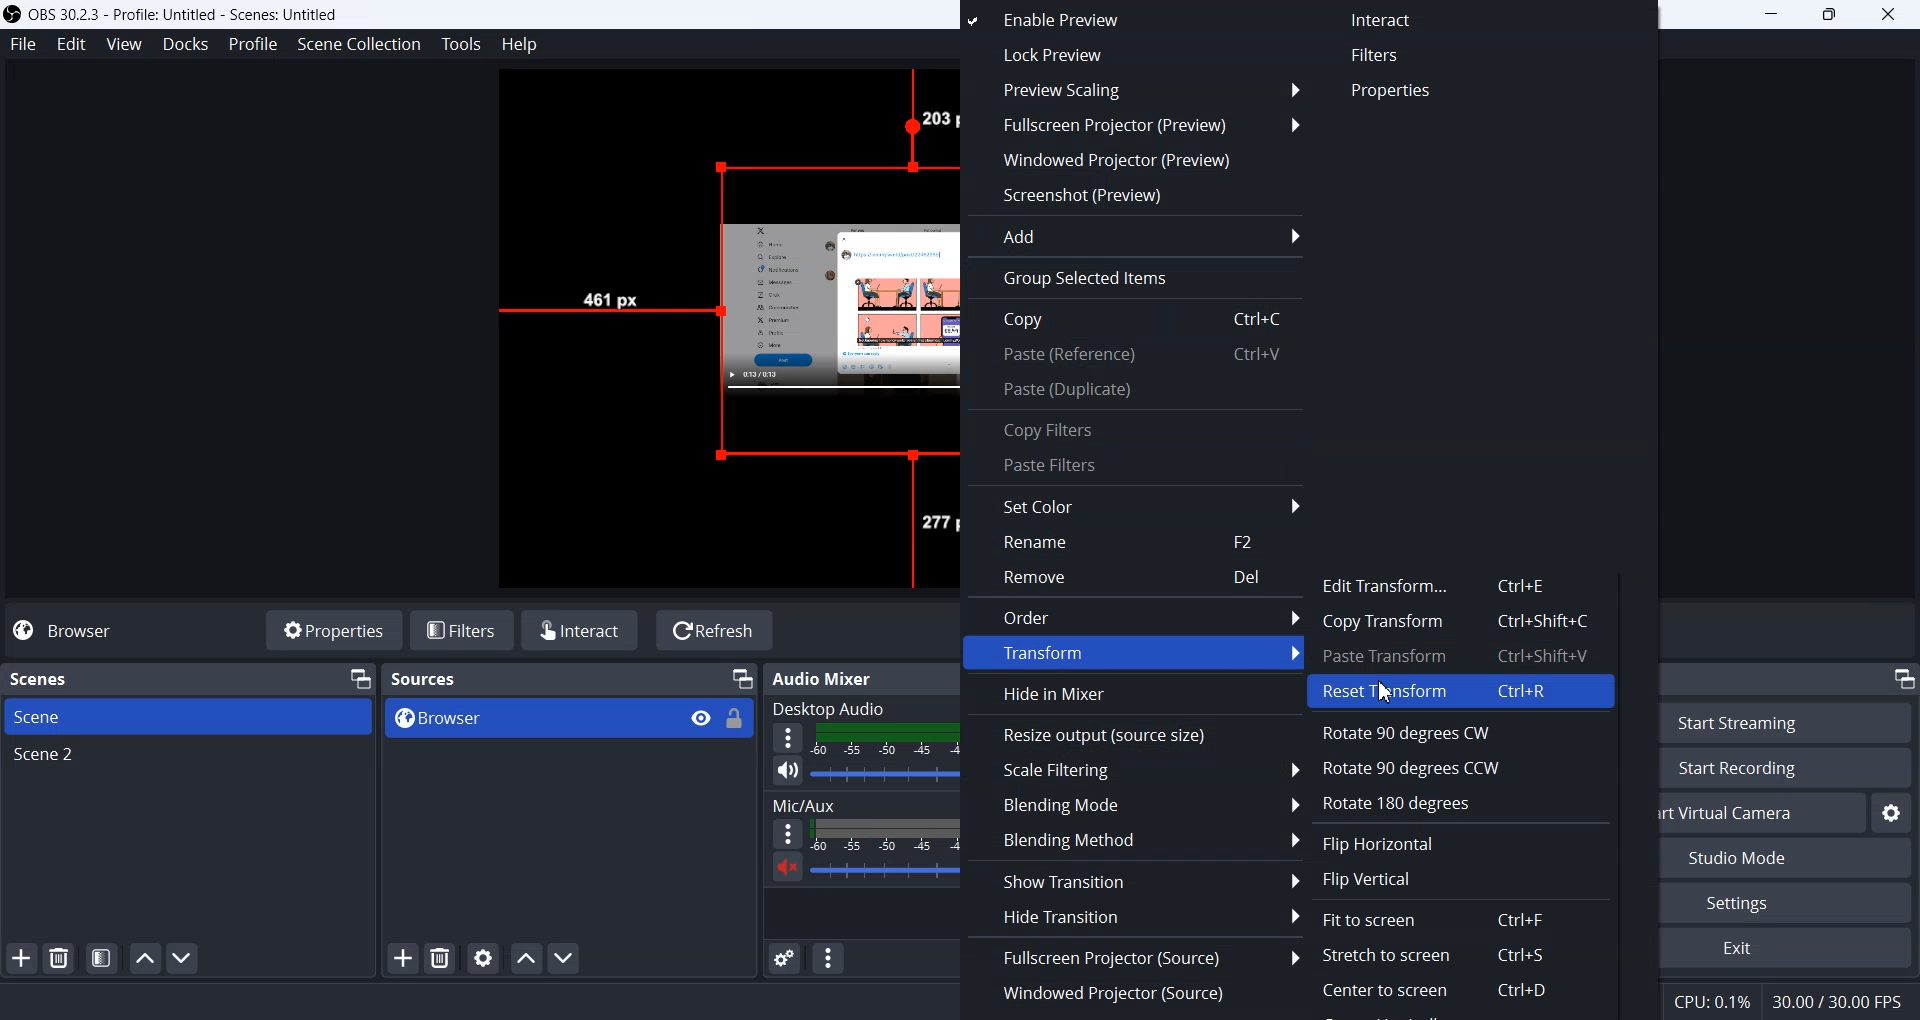  Describe the element at coordinates (440, 958) in the screenshot. I see `Remove selected sources` at that location.